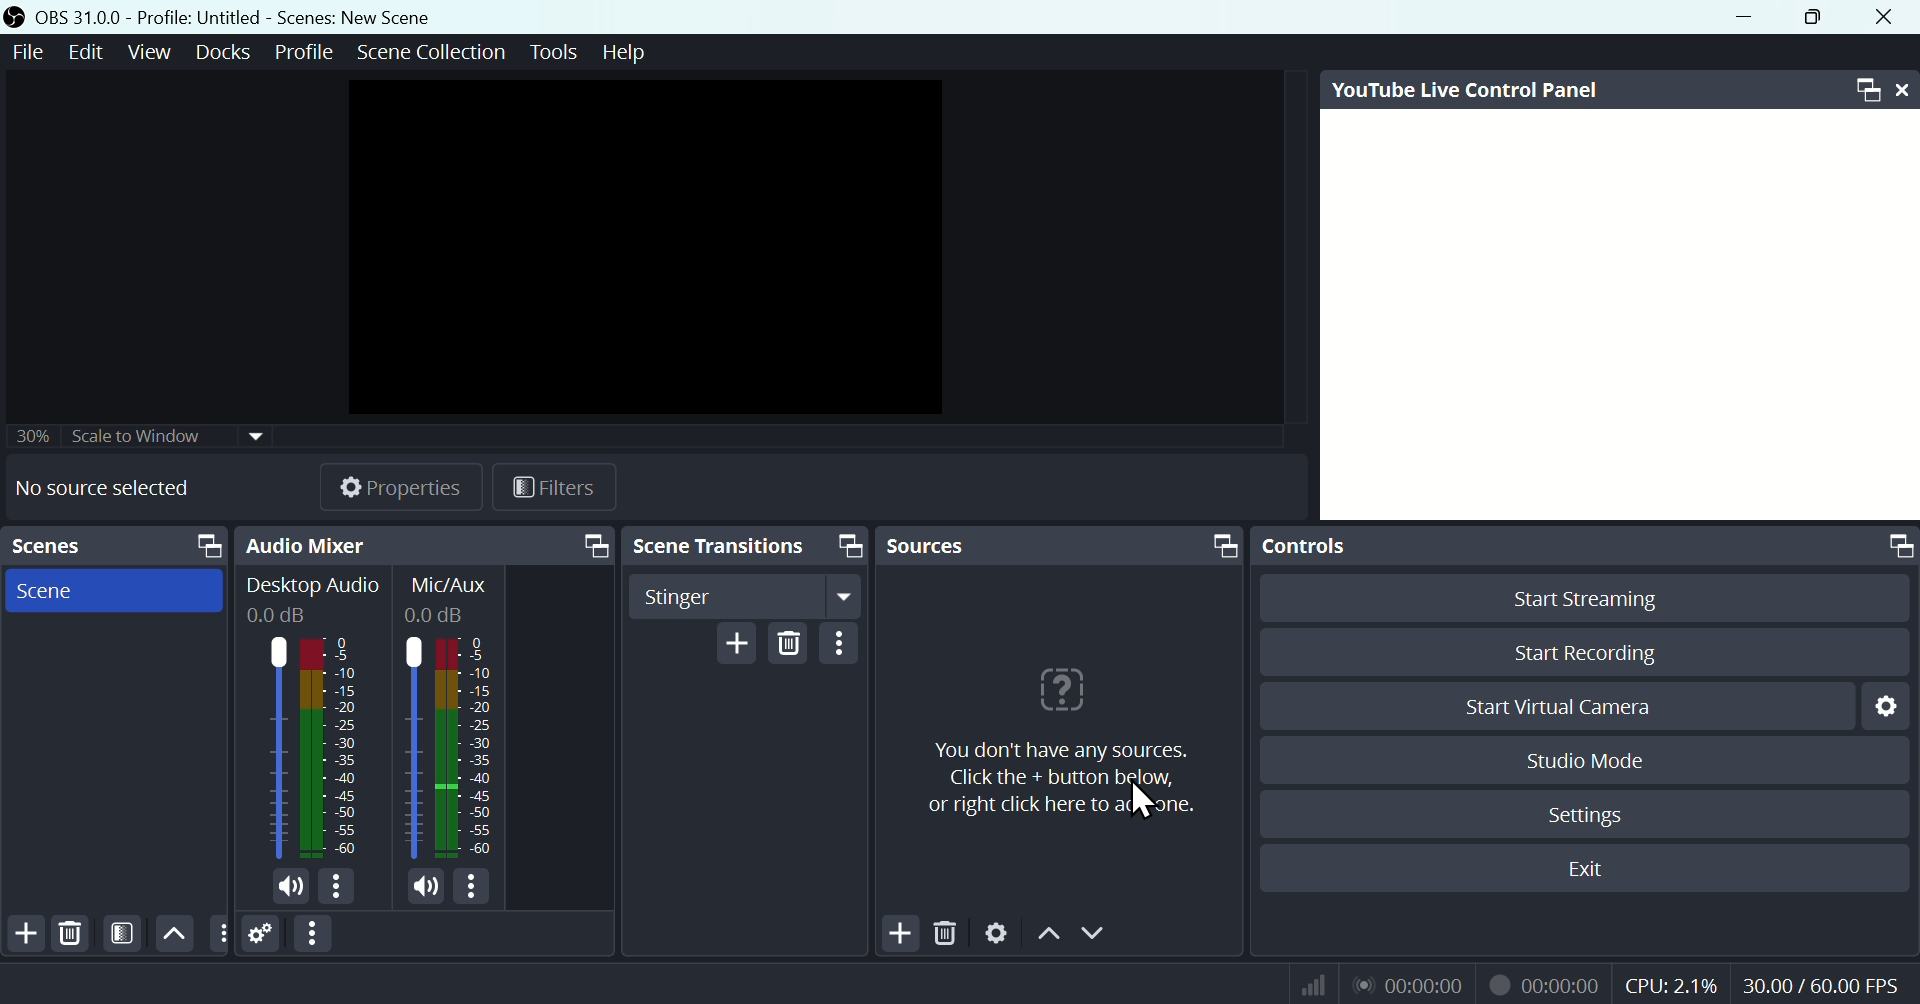 The image size is (1920, 1004). What do you see at coordinates (557, 52) in the screenshot?
I see `Tools` at bounding box center [557, 52].